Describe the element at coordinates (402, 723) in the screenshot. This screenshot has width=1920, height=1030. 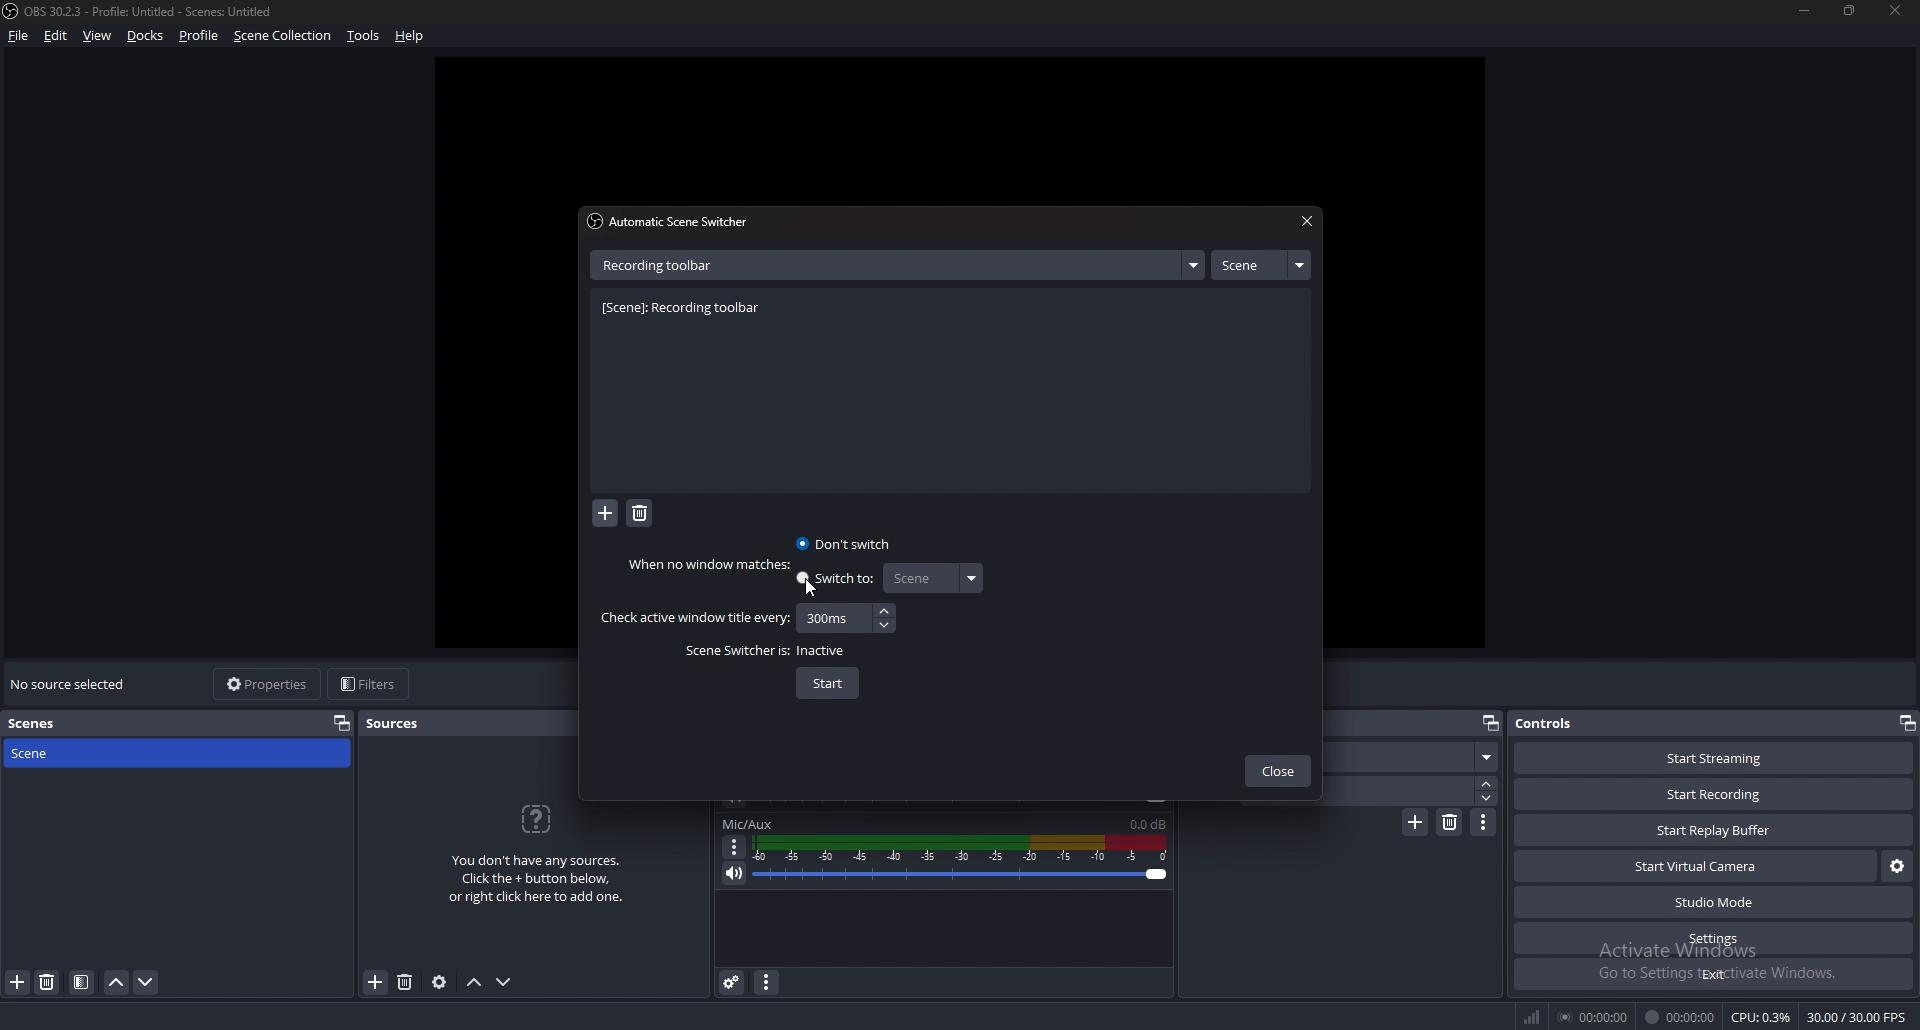
I see `sources` at that location.